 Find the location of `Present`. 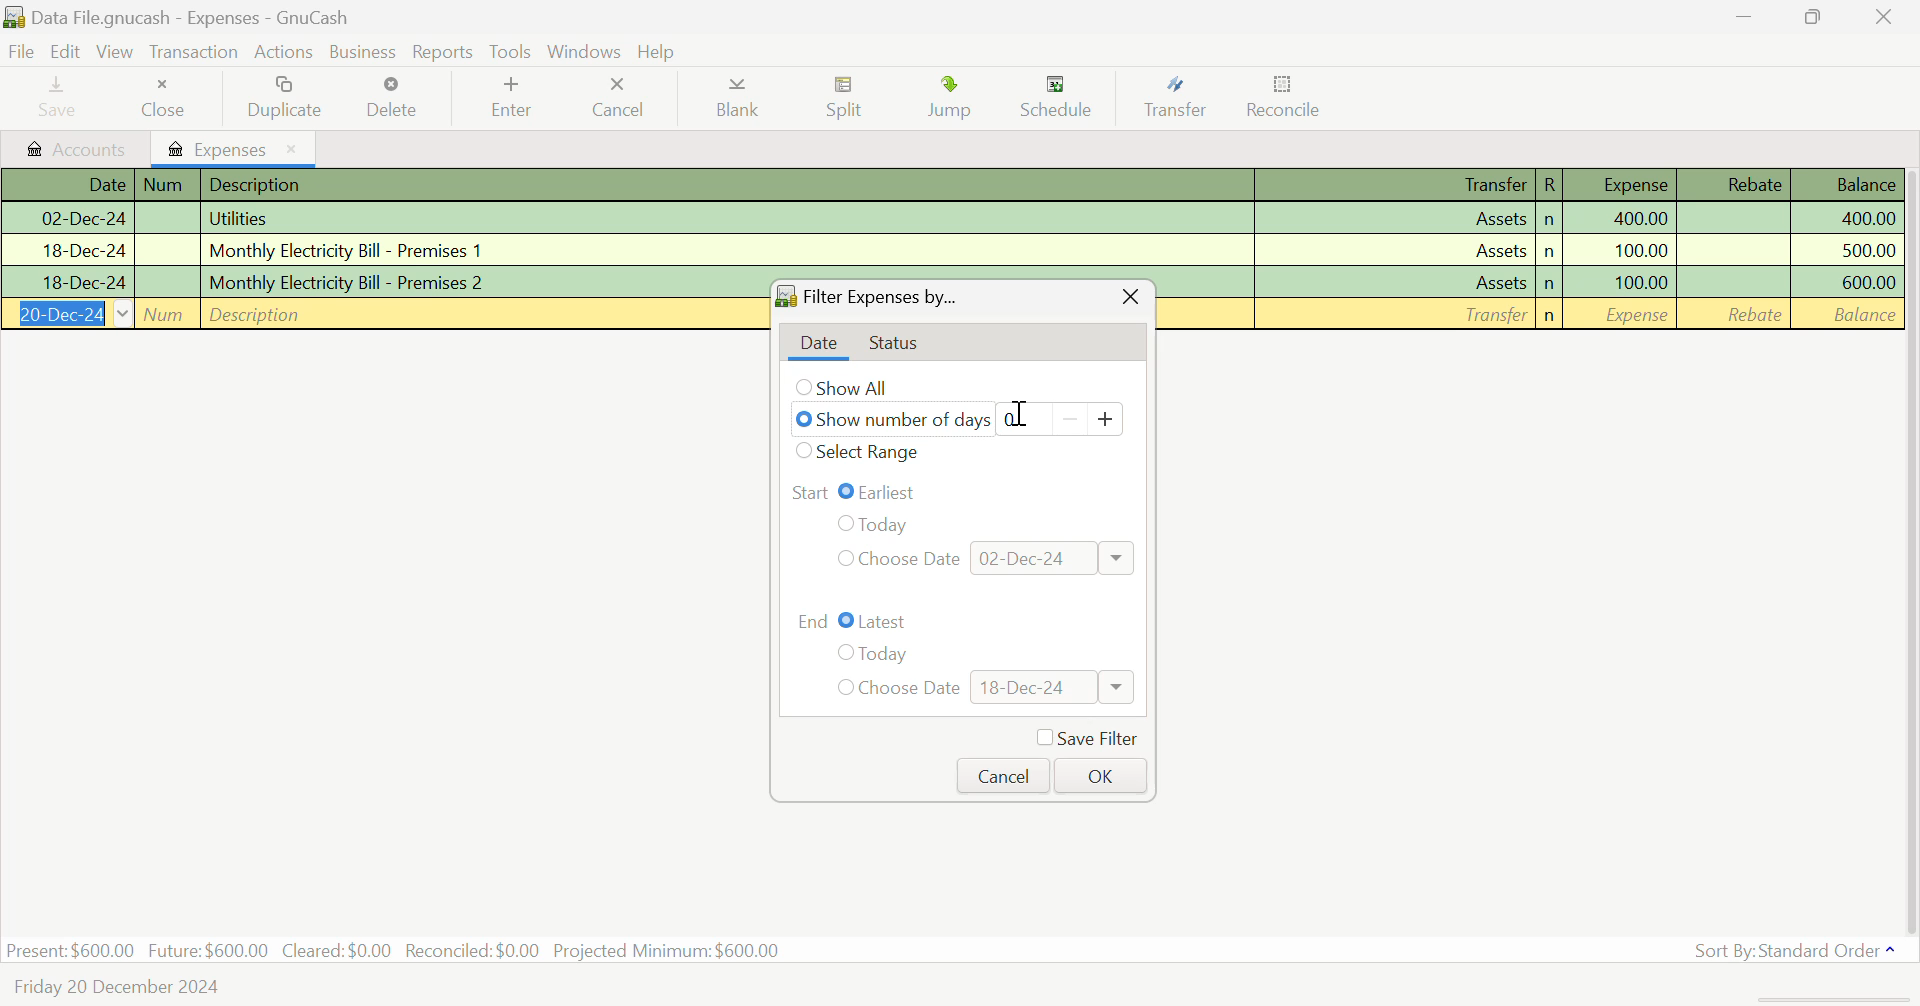

Present is located at coordinates (71, 951).